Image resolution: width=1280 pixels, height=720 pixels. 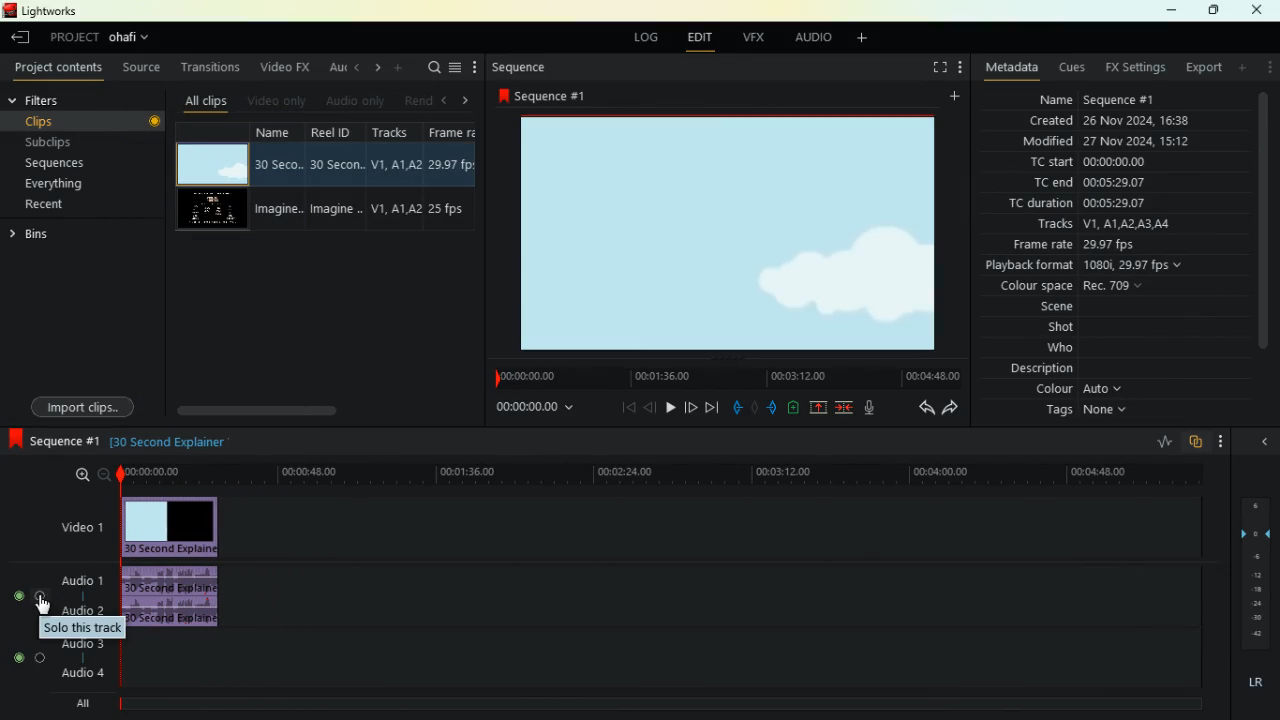 I want to click on audio, so click(x=807, y=39).